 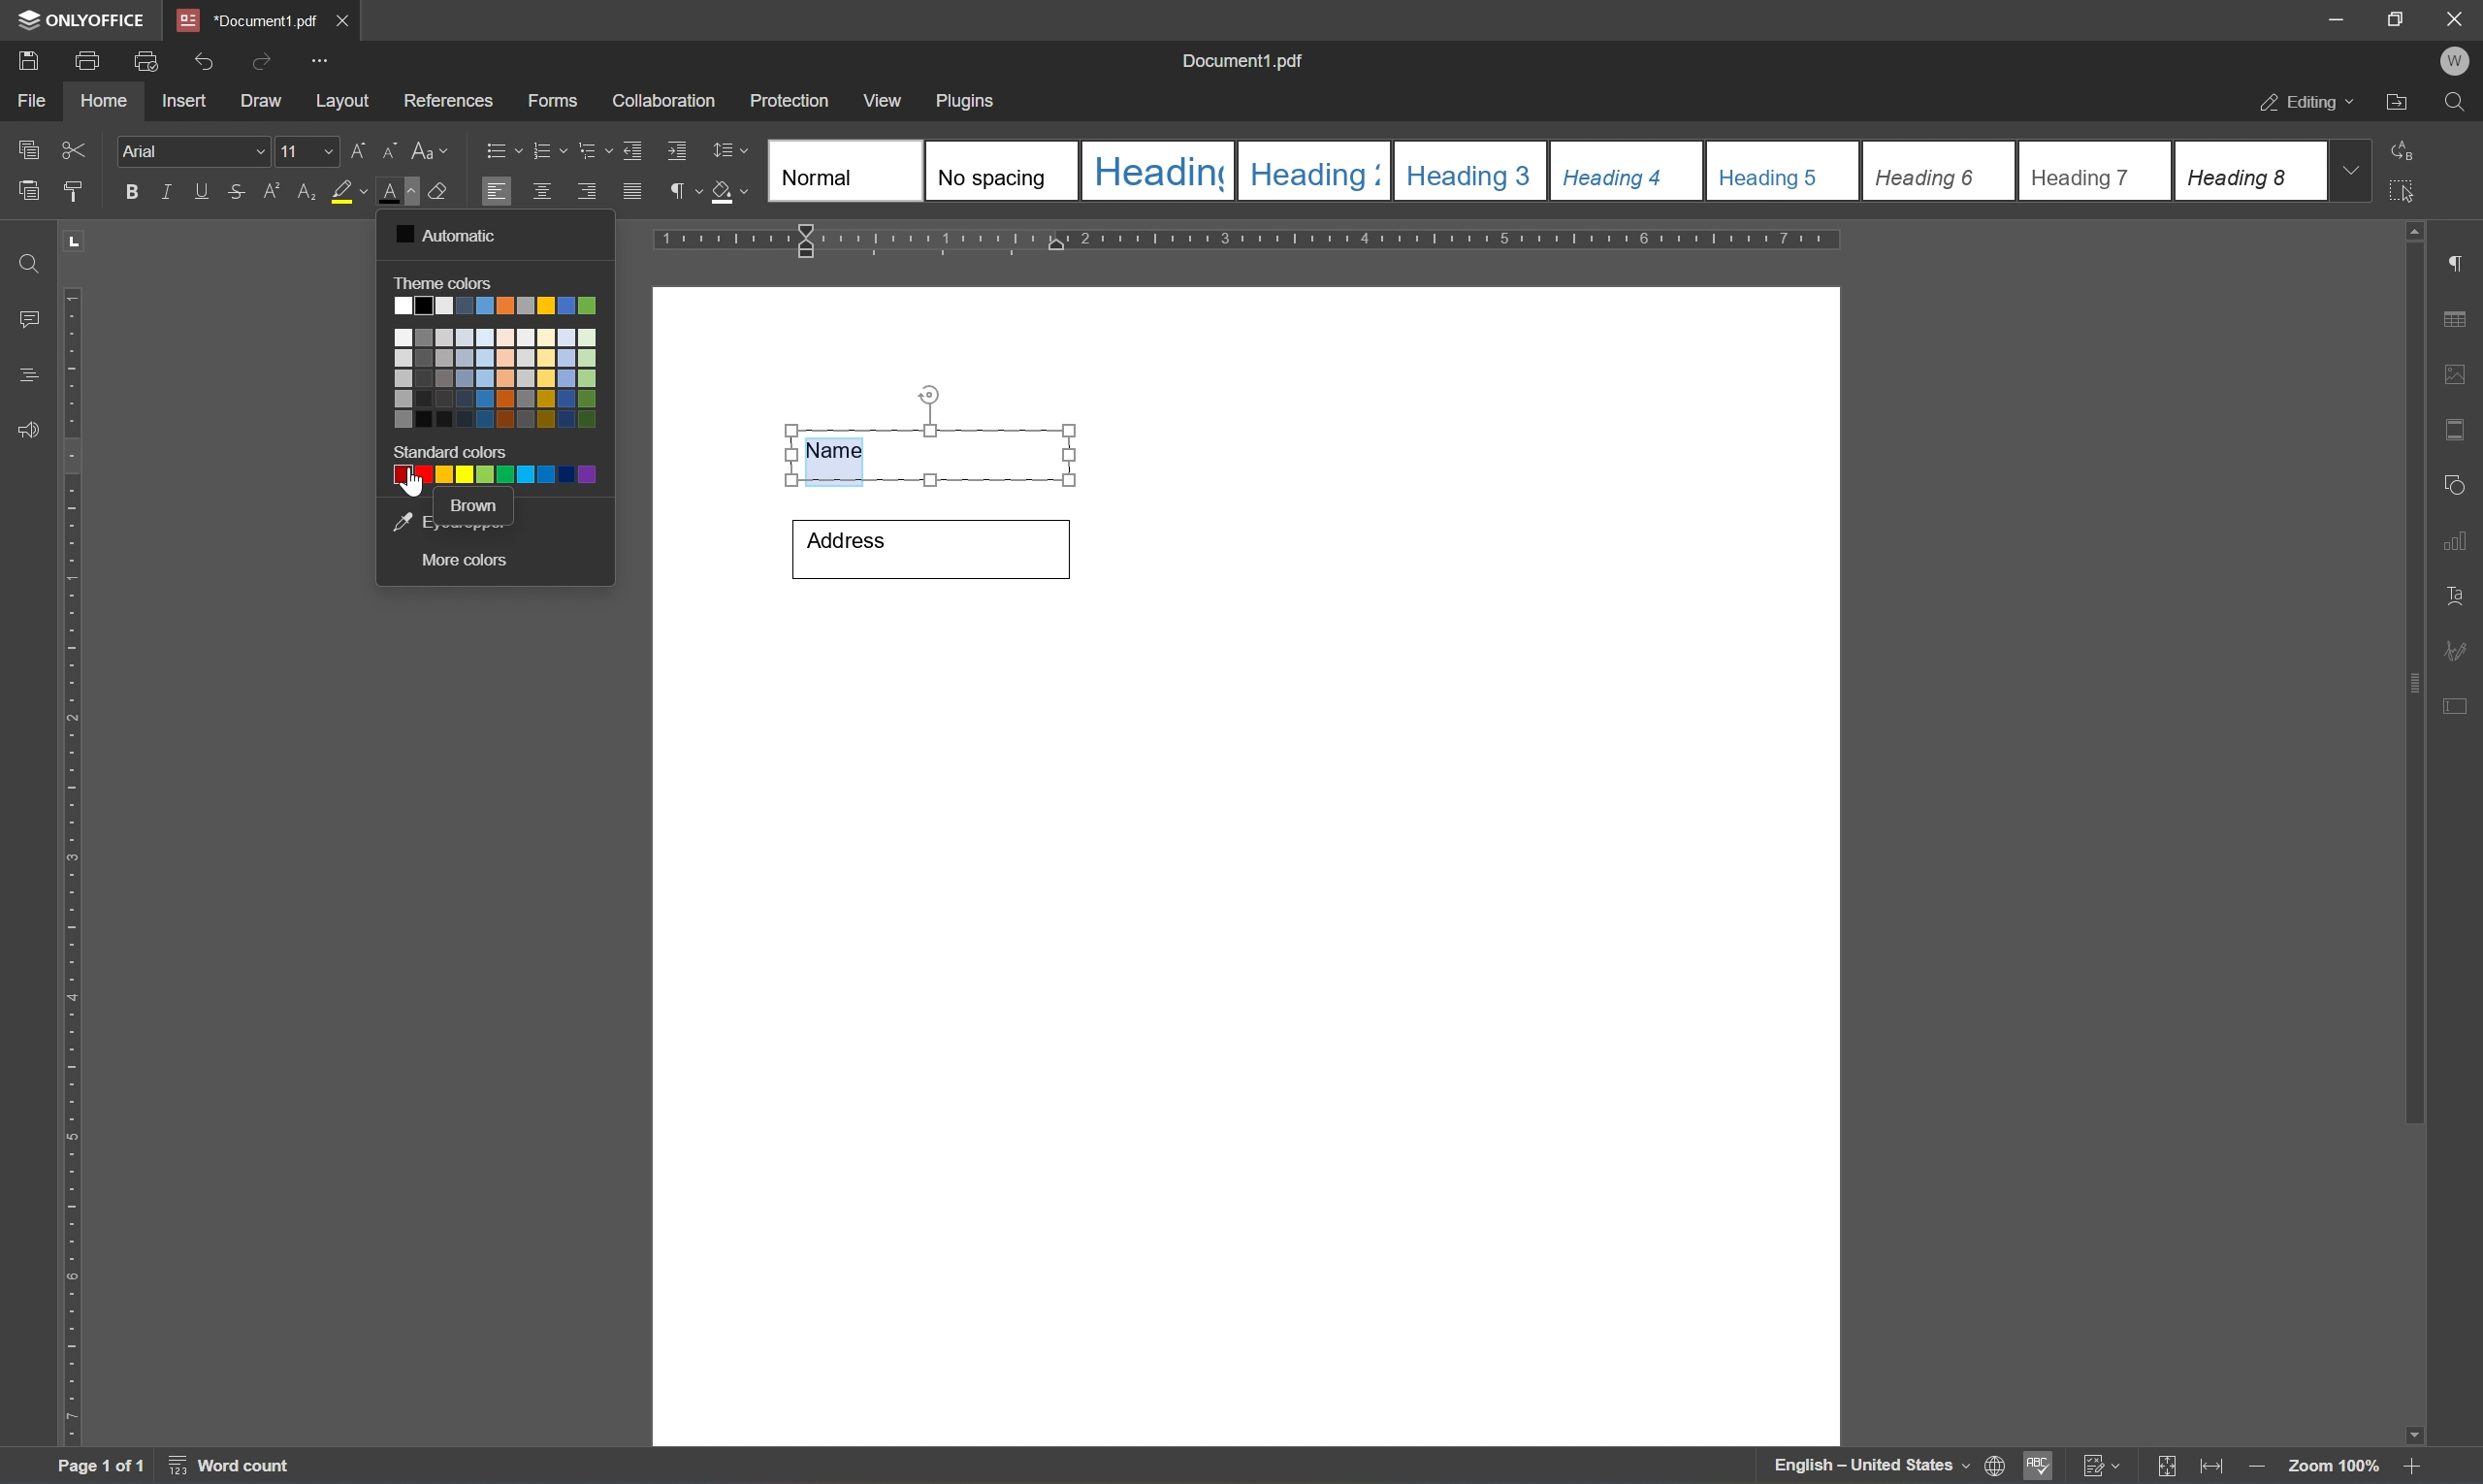 What do you see at coordinates (586, 191) in the screenshot?
I see `align right` at bounding box center [586, 191].